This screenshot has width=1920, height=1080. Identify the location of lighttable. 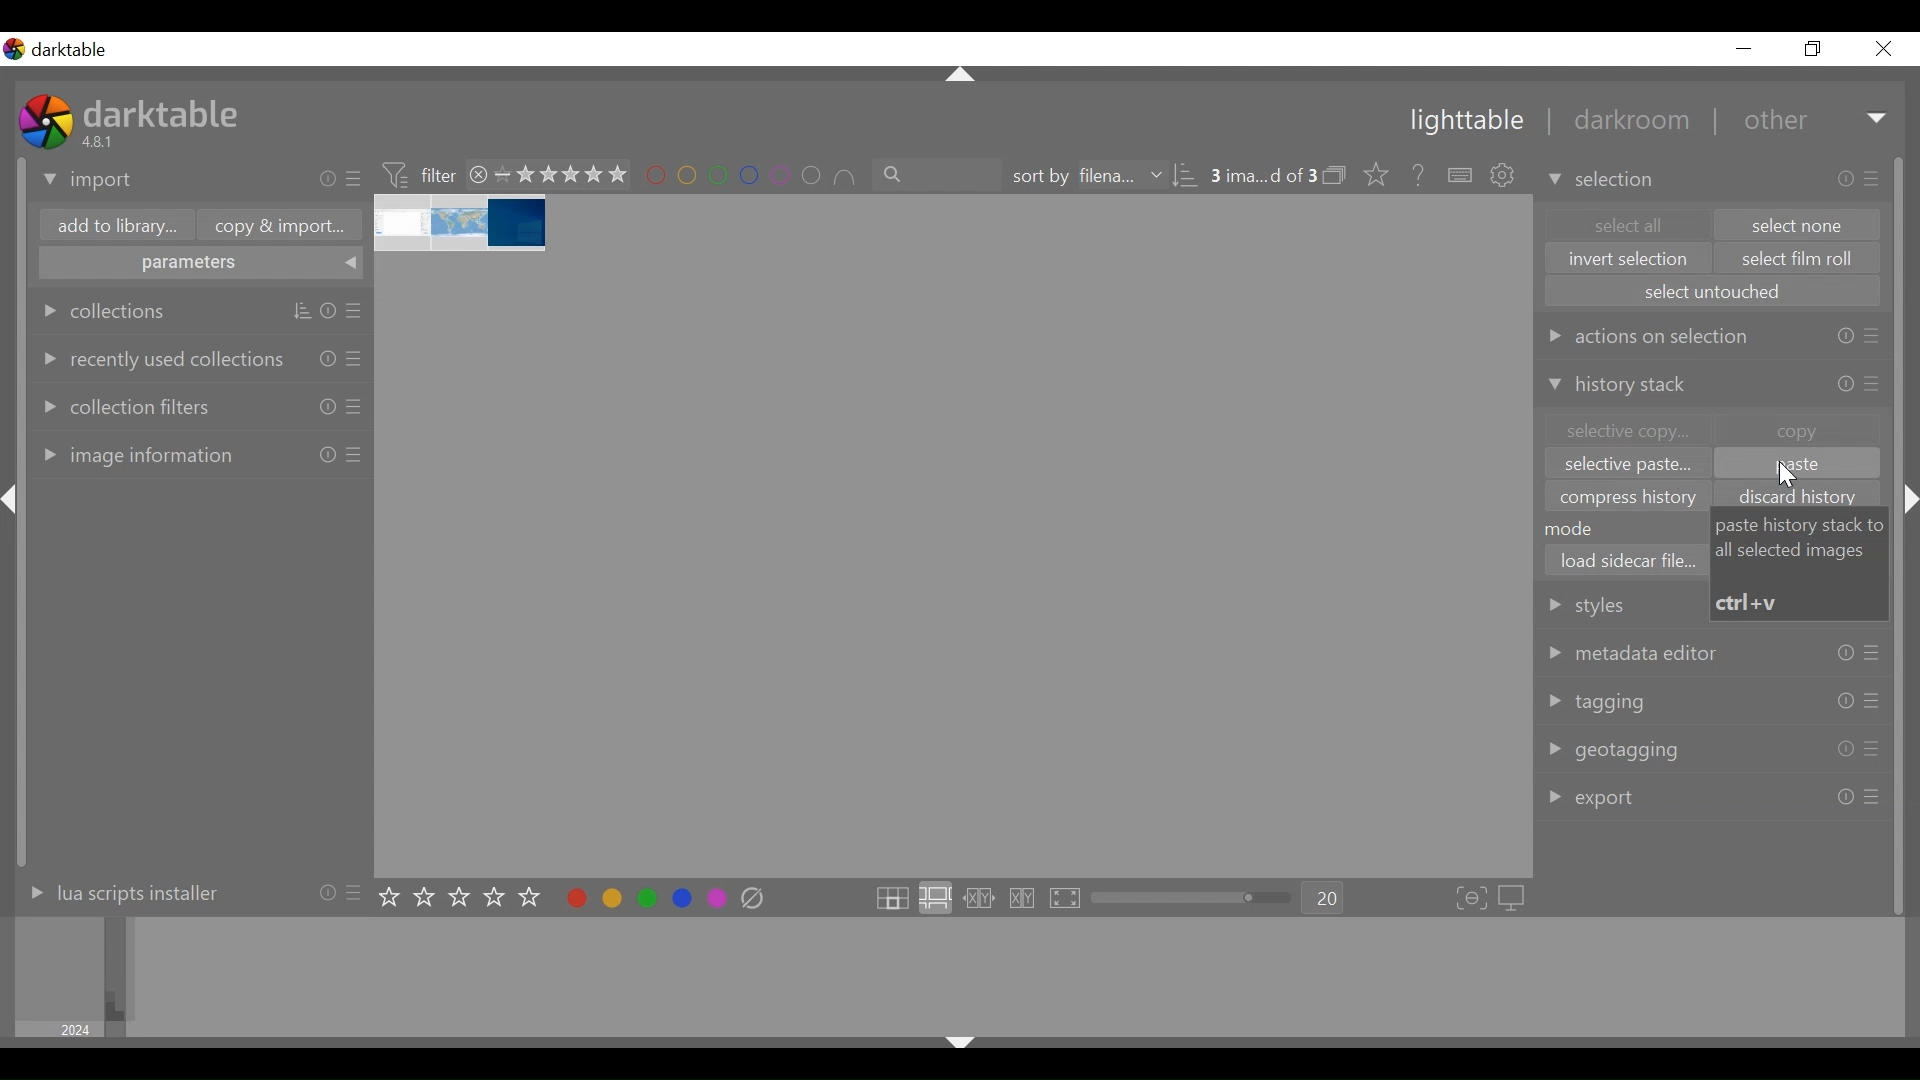
(1465, 122).